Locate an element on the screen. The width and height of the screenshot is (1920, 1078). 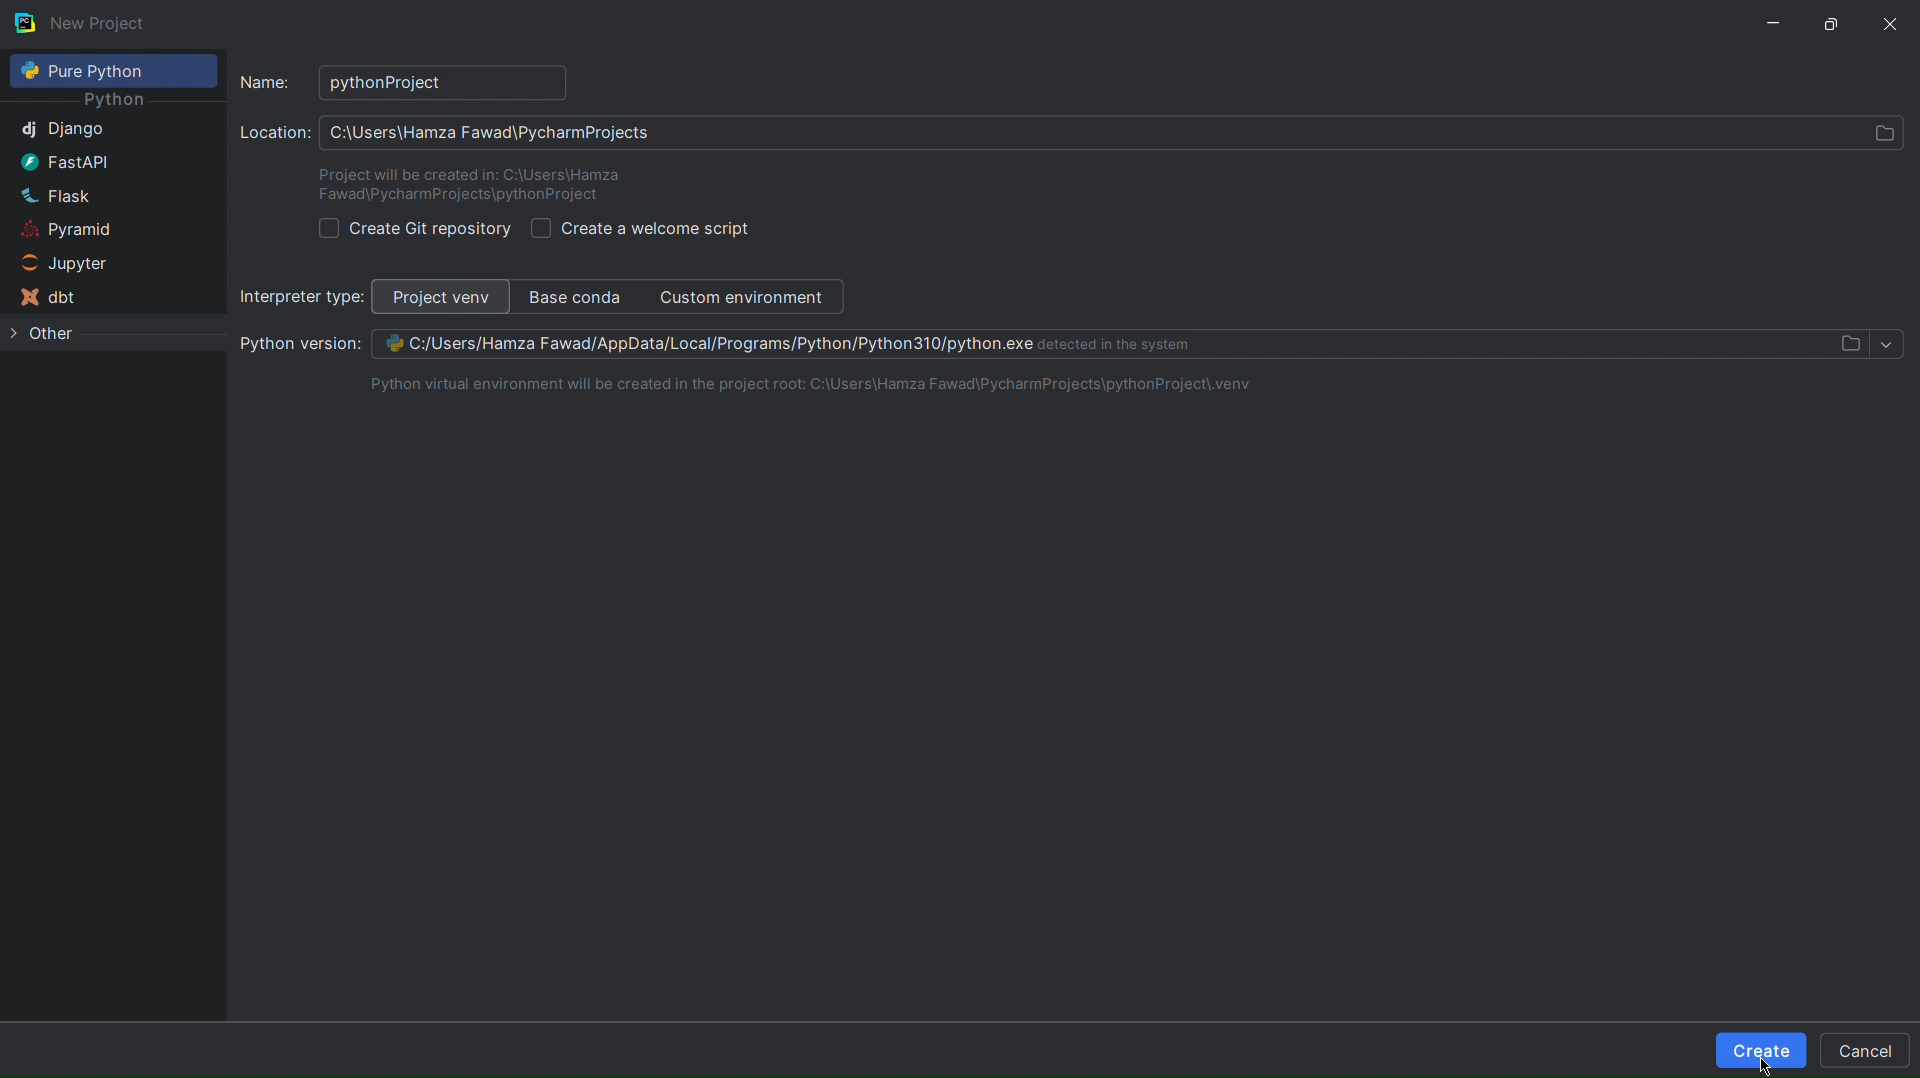
Folder is located at coordinates (1849, 344).